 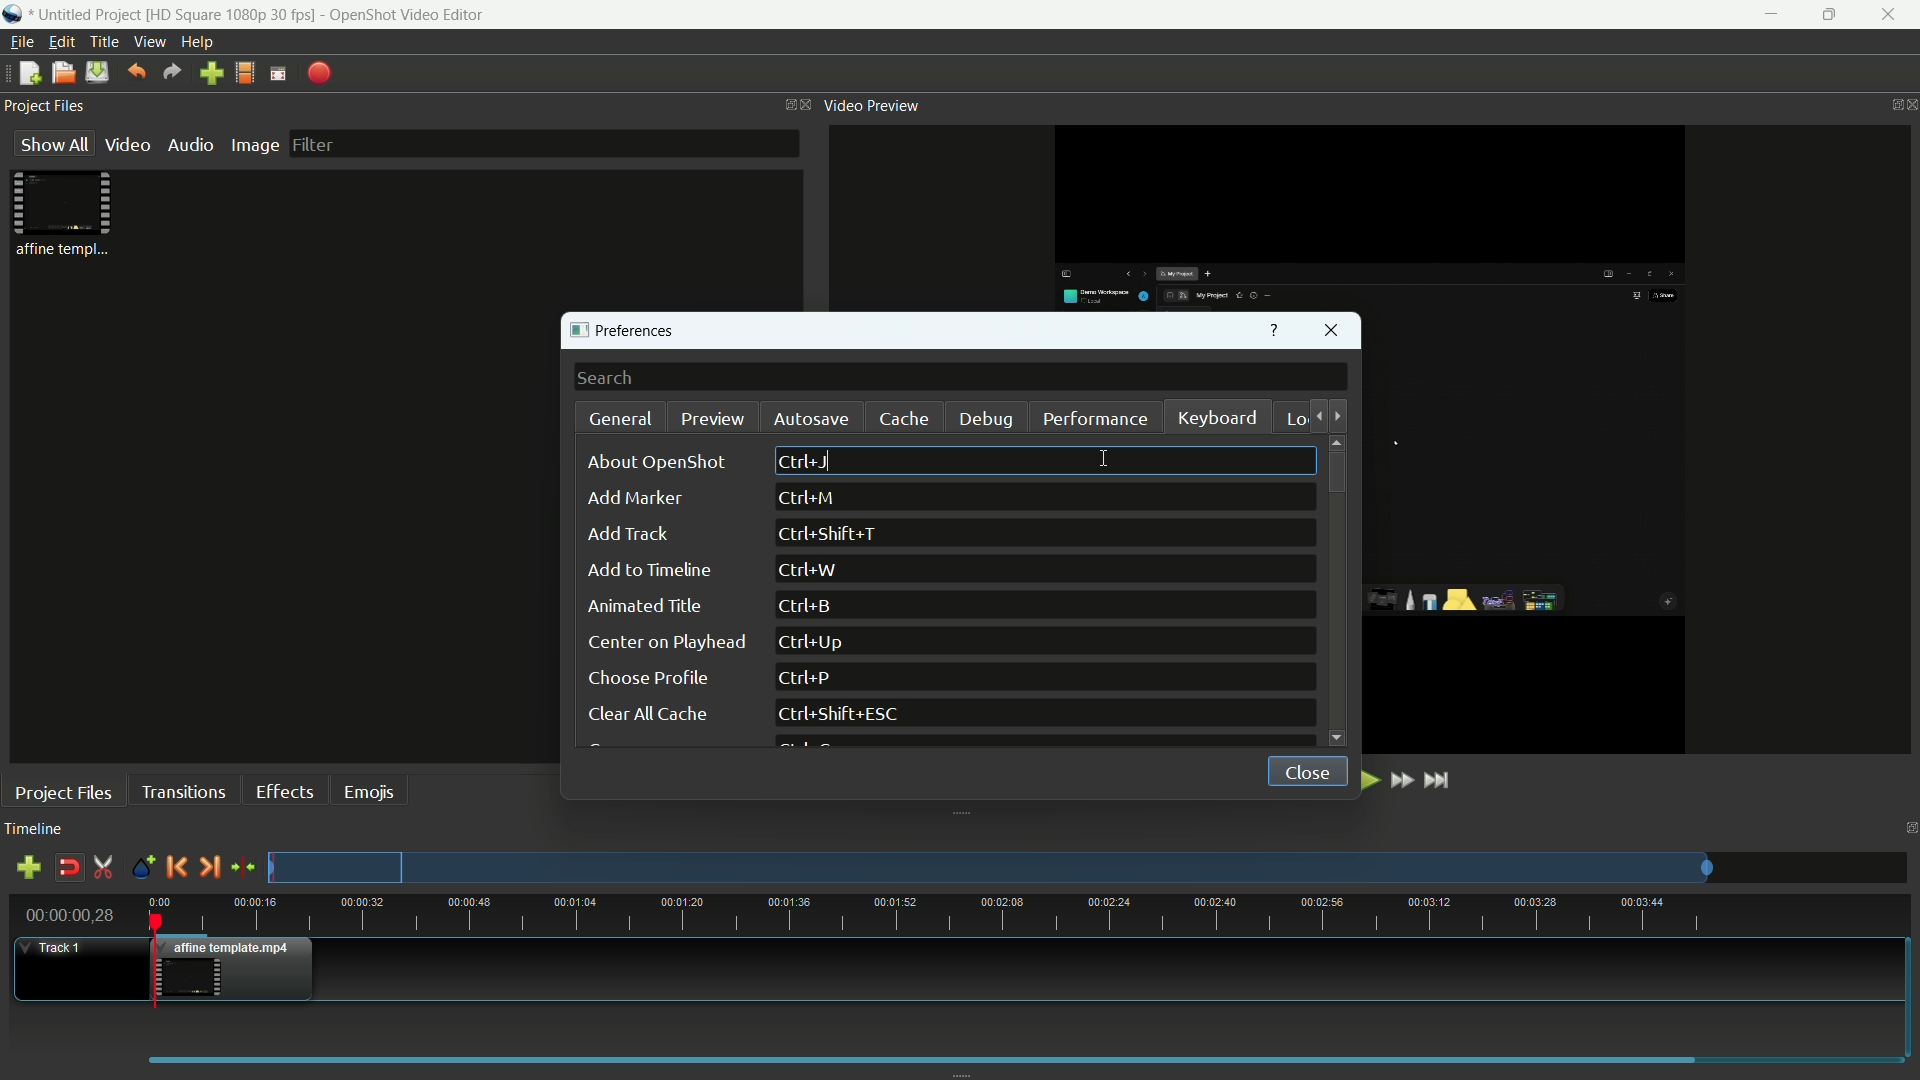 What do you see at coordinates (245, 73) in the screenshot?
I see `profile` at bounding box center [245, 73].